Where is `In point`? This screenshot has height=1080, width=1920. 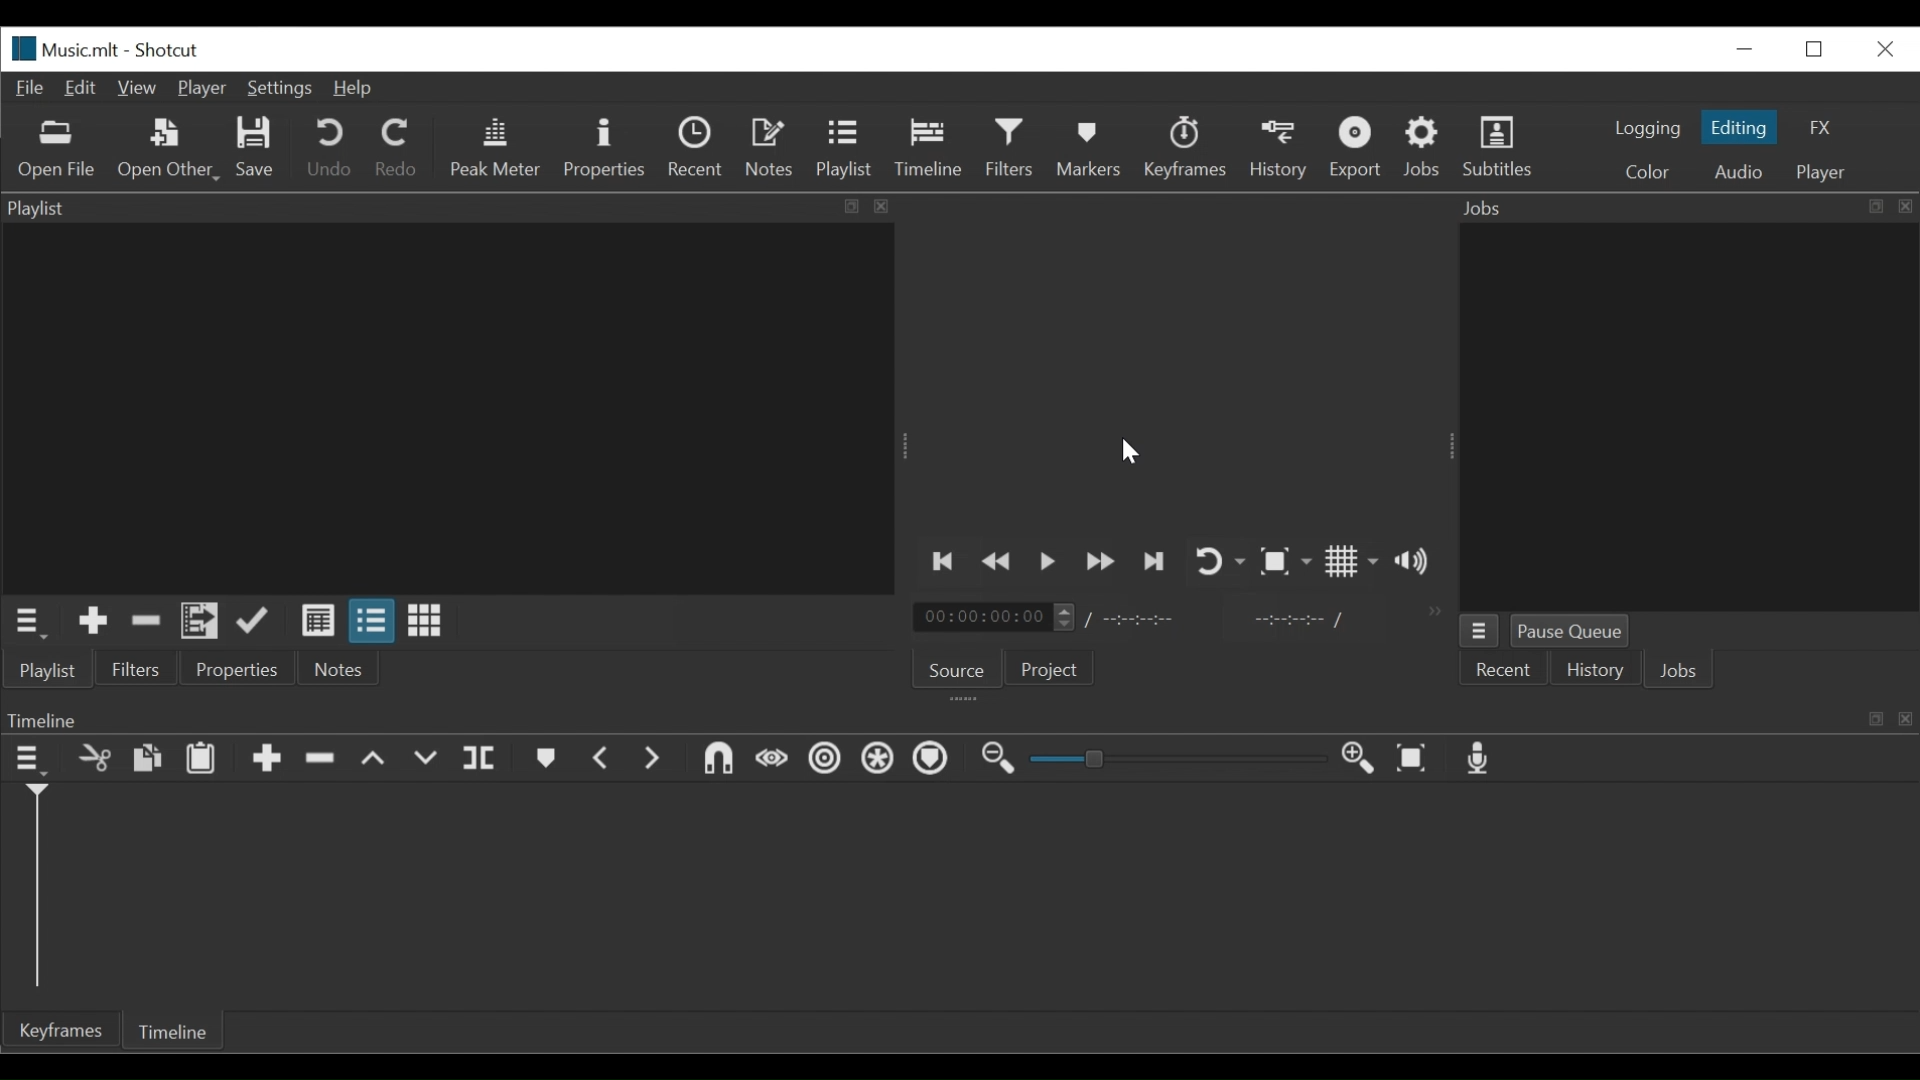
In point is located at coordinates (1301, 619).